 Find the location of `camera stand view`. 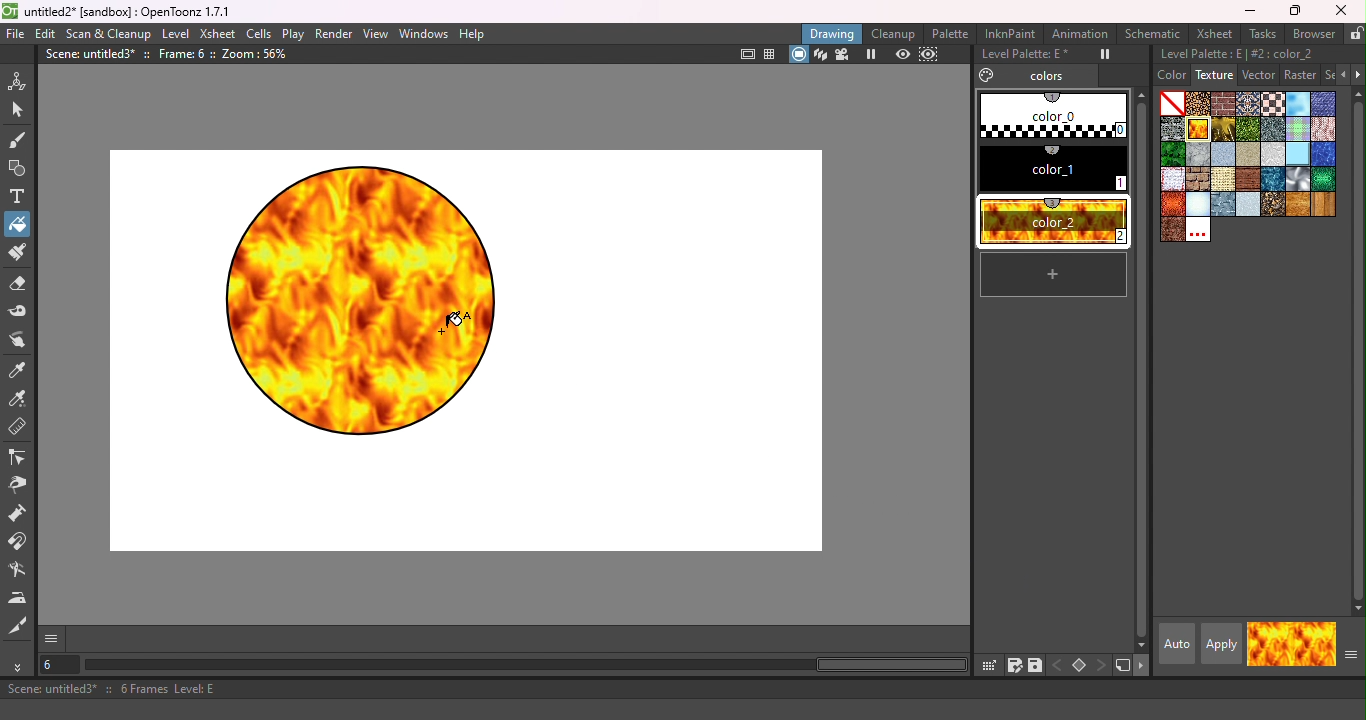

camera stand view is located at coordinates (798, 54).